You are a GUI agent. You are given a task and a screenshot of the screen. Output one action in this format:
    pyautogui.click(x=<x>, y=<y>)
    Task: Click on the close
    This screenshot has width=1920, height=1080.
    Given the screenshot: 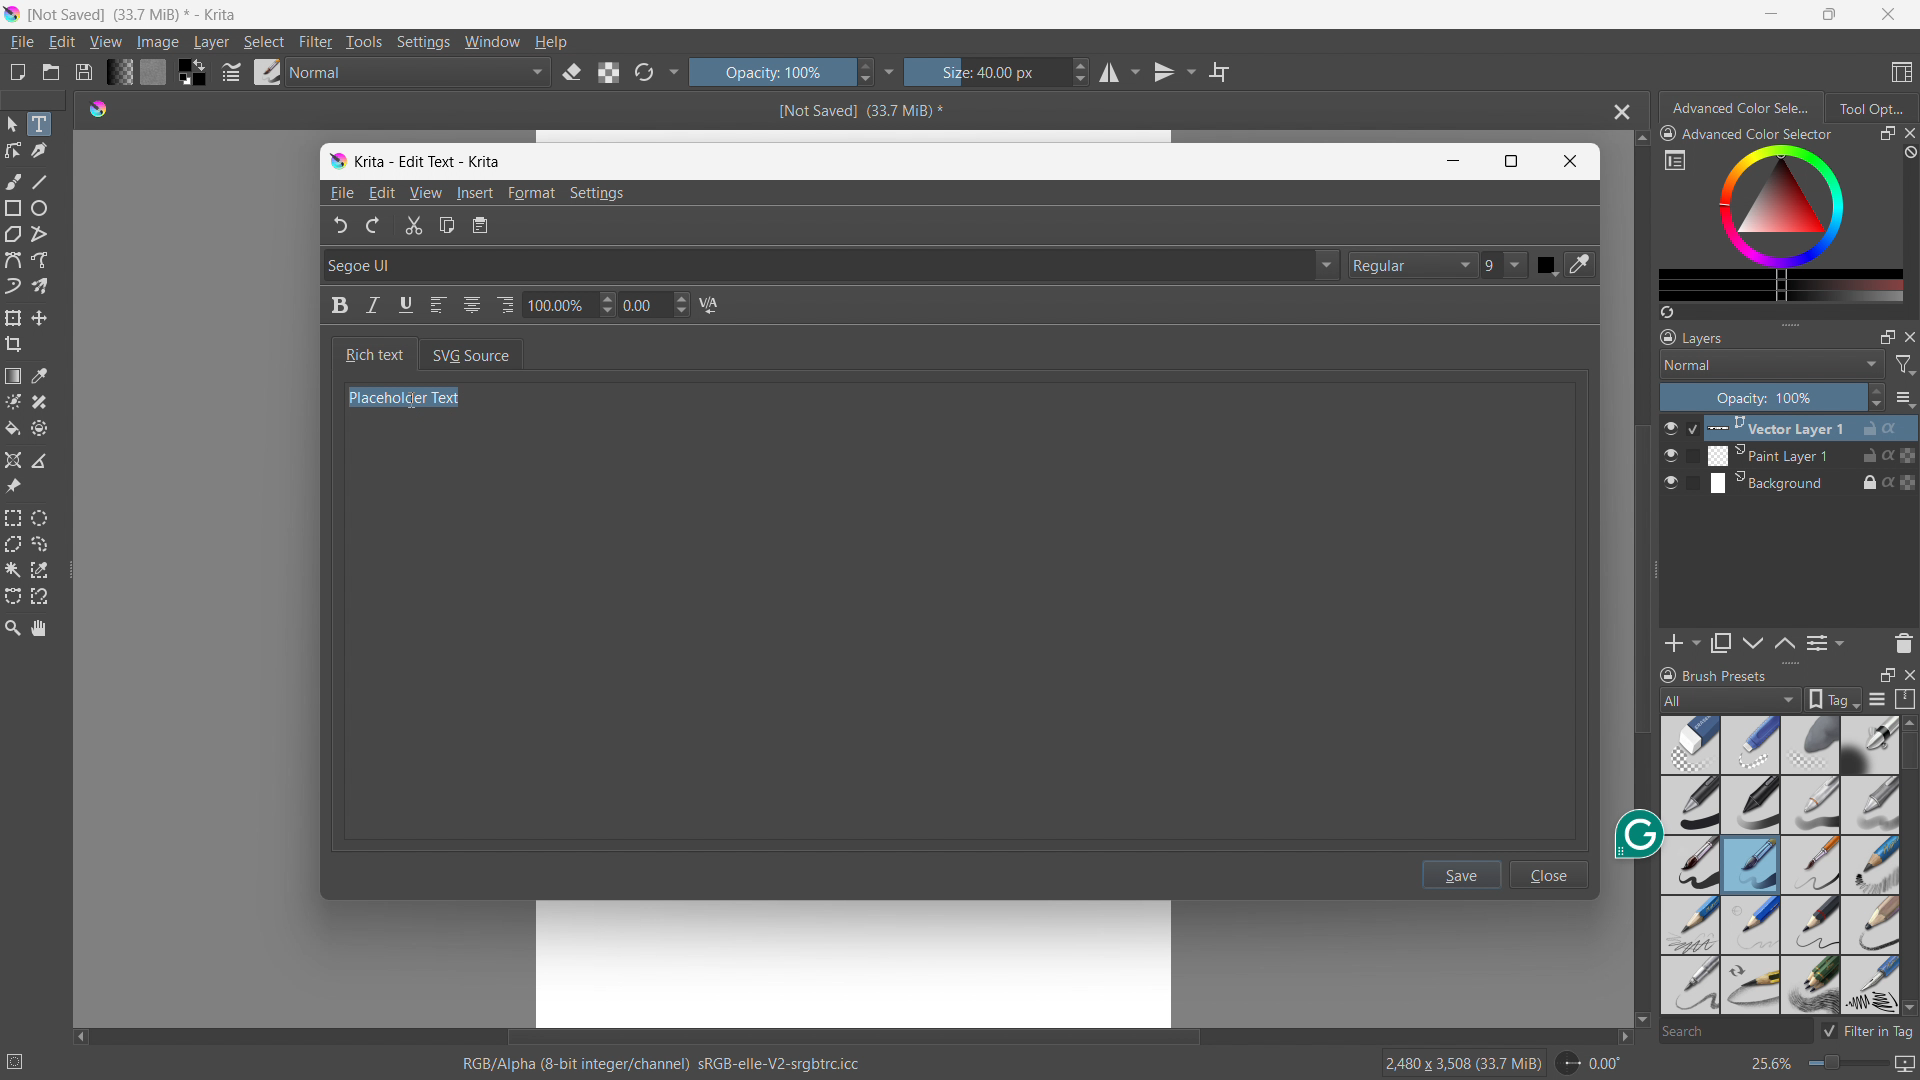 What is the action you would take?
    pyautogui.click(x=1575, y=159)
    